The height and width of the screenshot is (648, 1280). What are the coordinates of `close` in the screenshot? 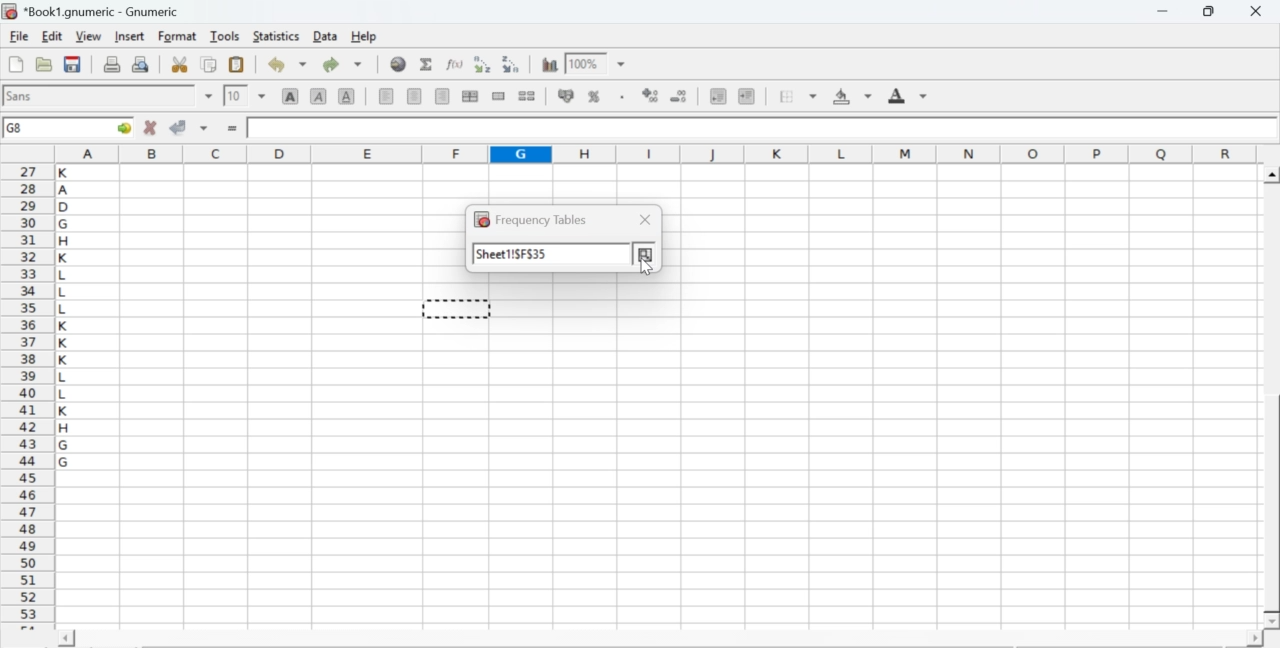 It's located at (642, 221).